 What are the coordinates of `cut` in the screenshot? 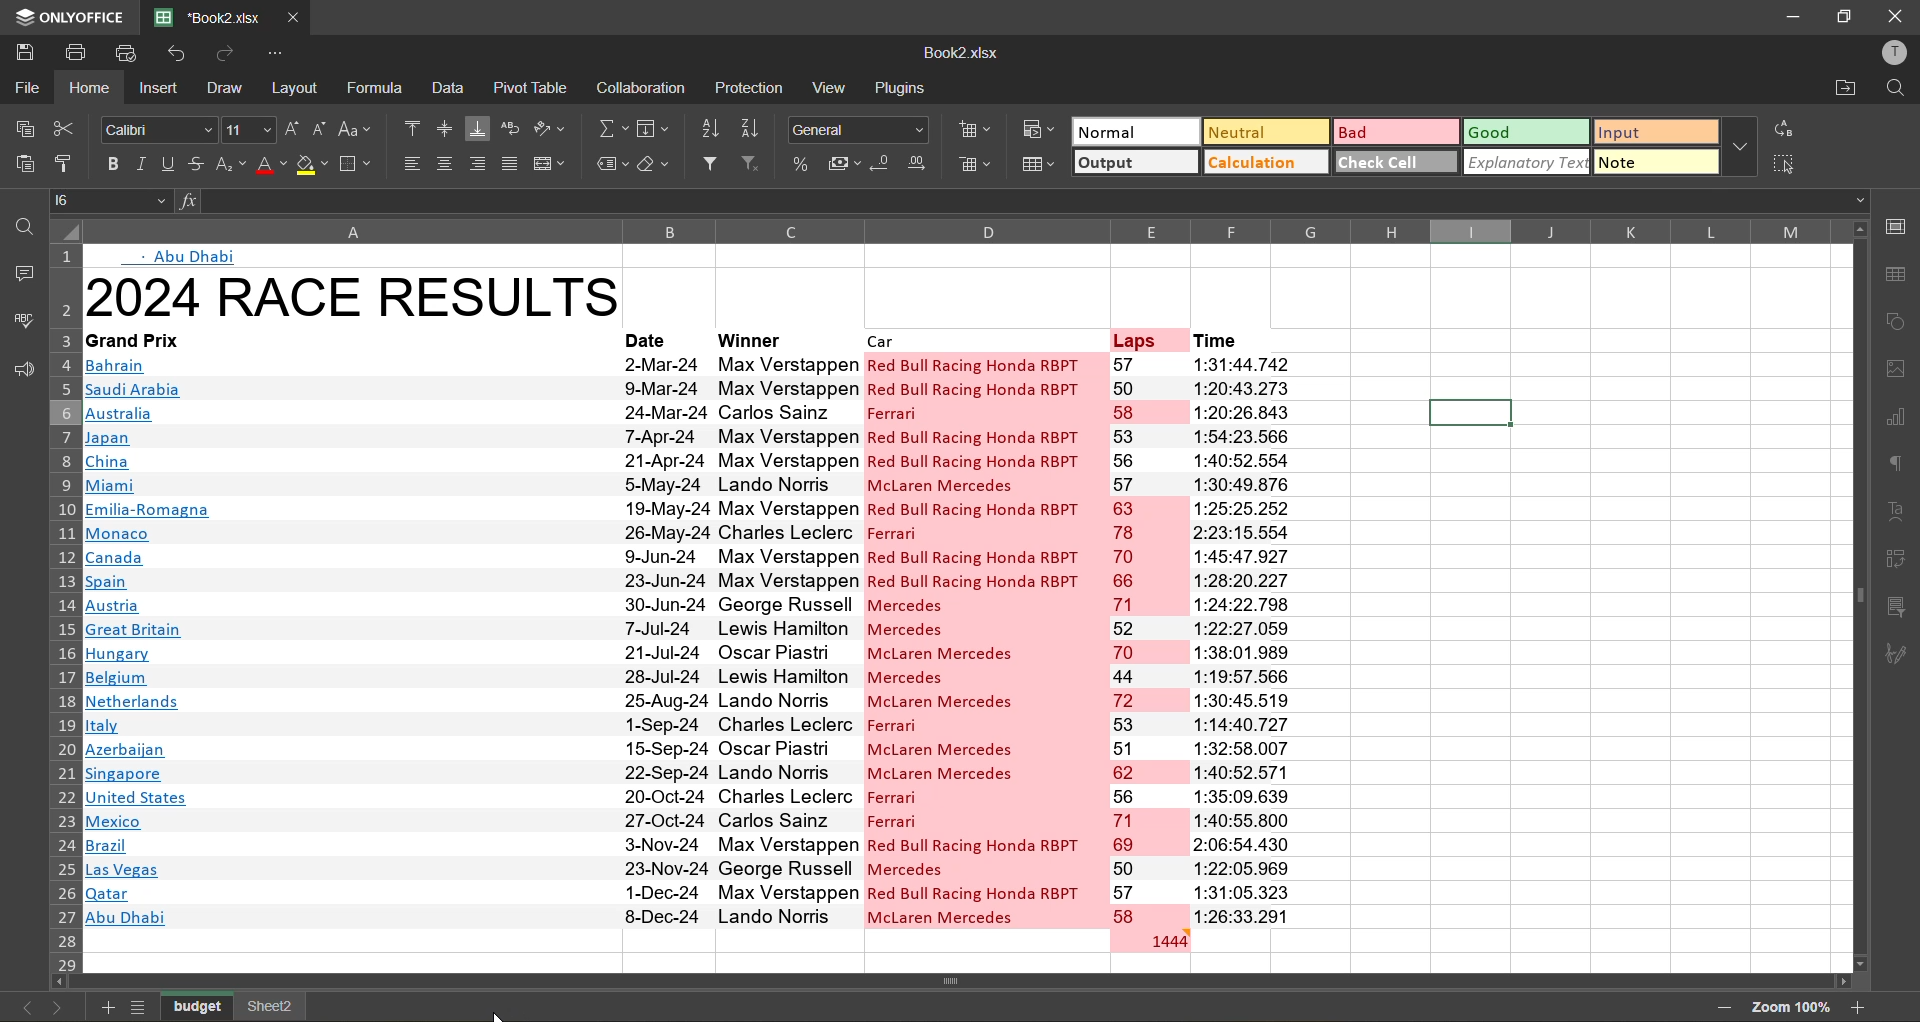 It's located at (66, 128).